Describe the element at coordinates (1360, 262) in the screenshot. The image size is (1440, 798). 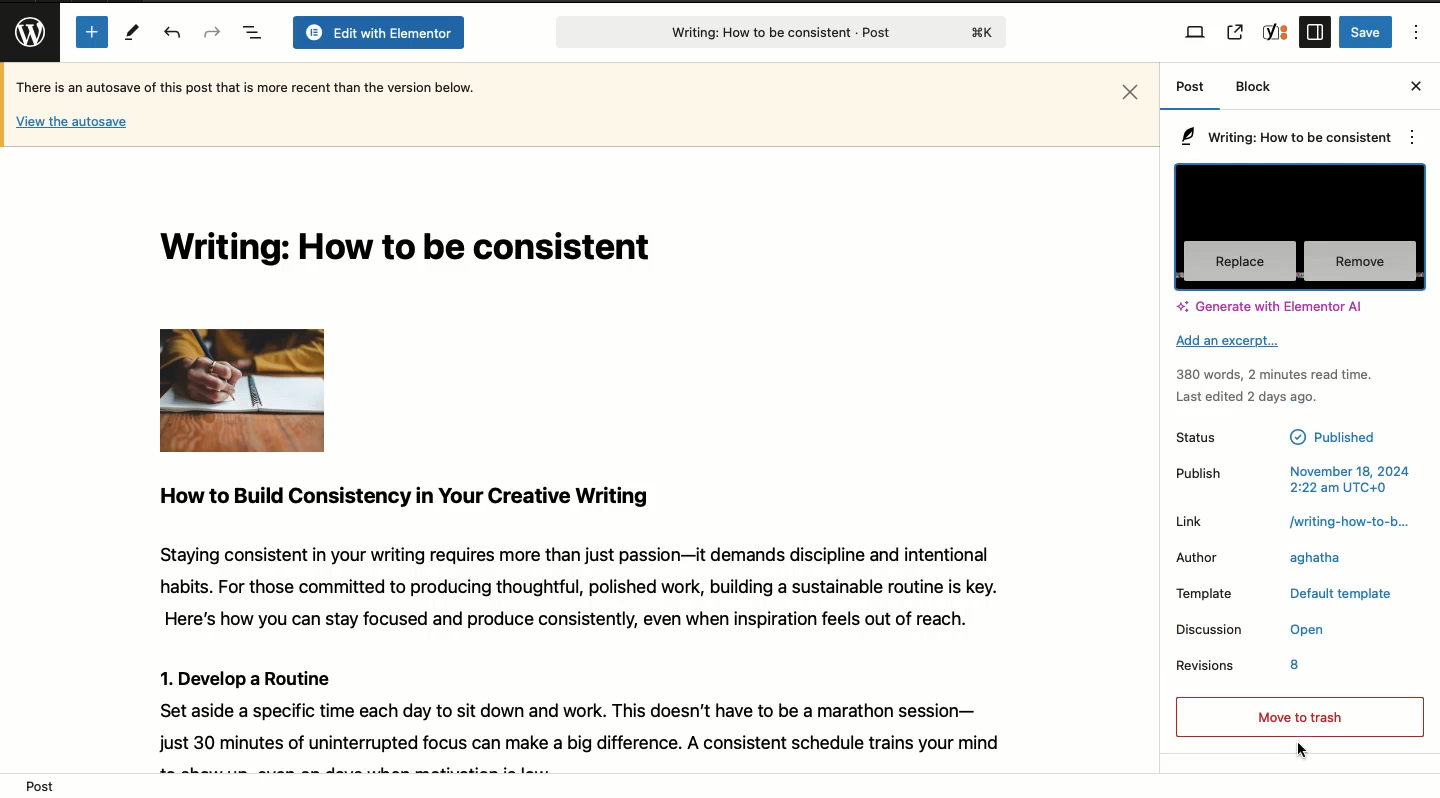
I see `Remove` at that location.